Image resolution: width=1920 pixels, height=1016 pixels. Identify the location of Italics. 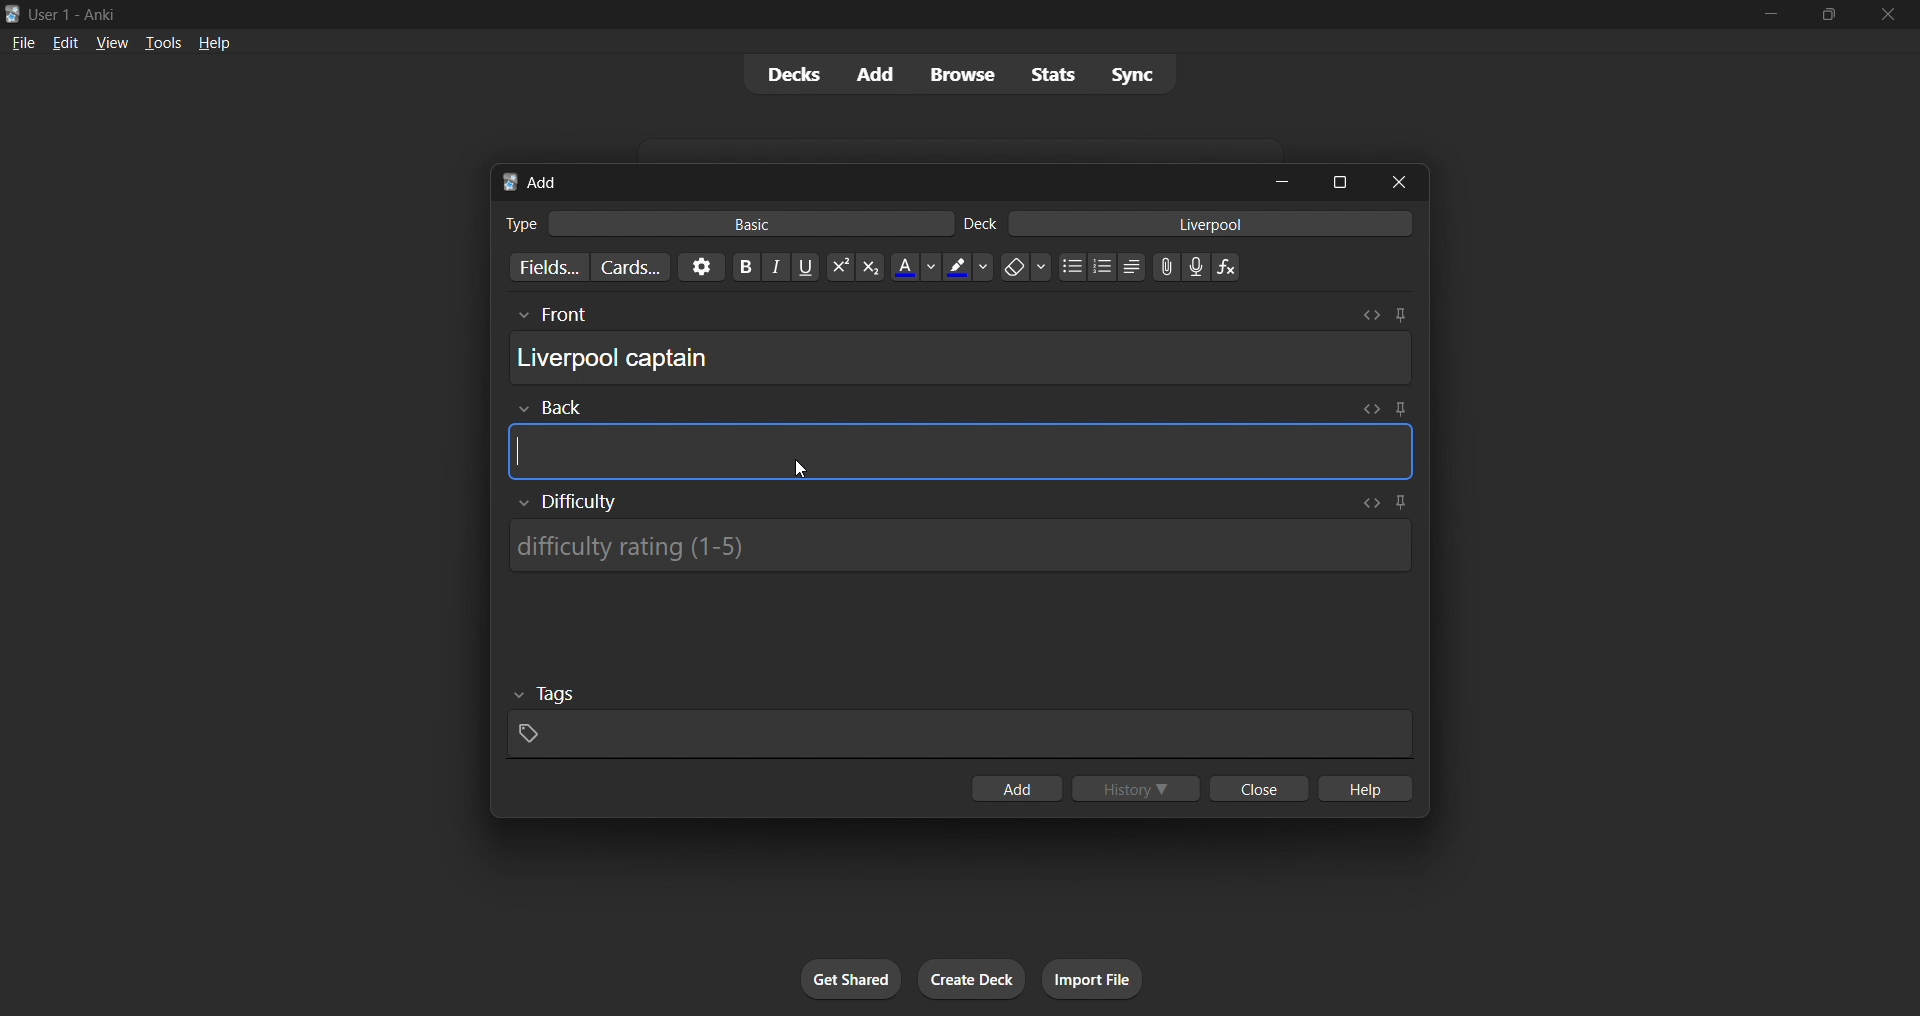
(776, 267).